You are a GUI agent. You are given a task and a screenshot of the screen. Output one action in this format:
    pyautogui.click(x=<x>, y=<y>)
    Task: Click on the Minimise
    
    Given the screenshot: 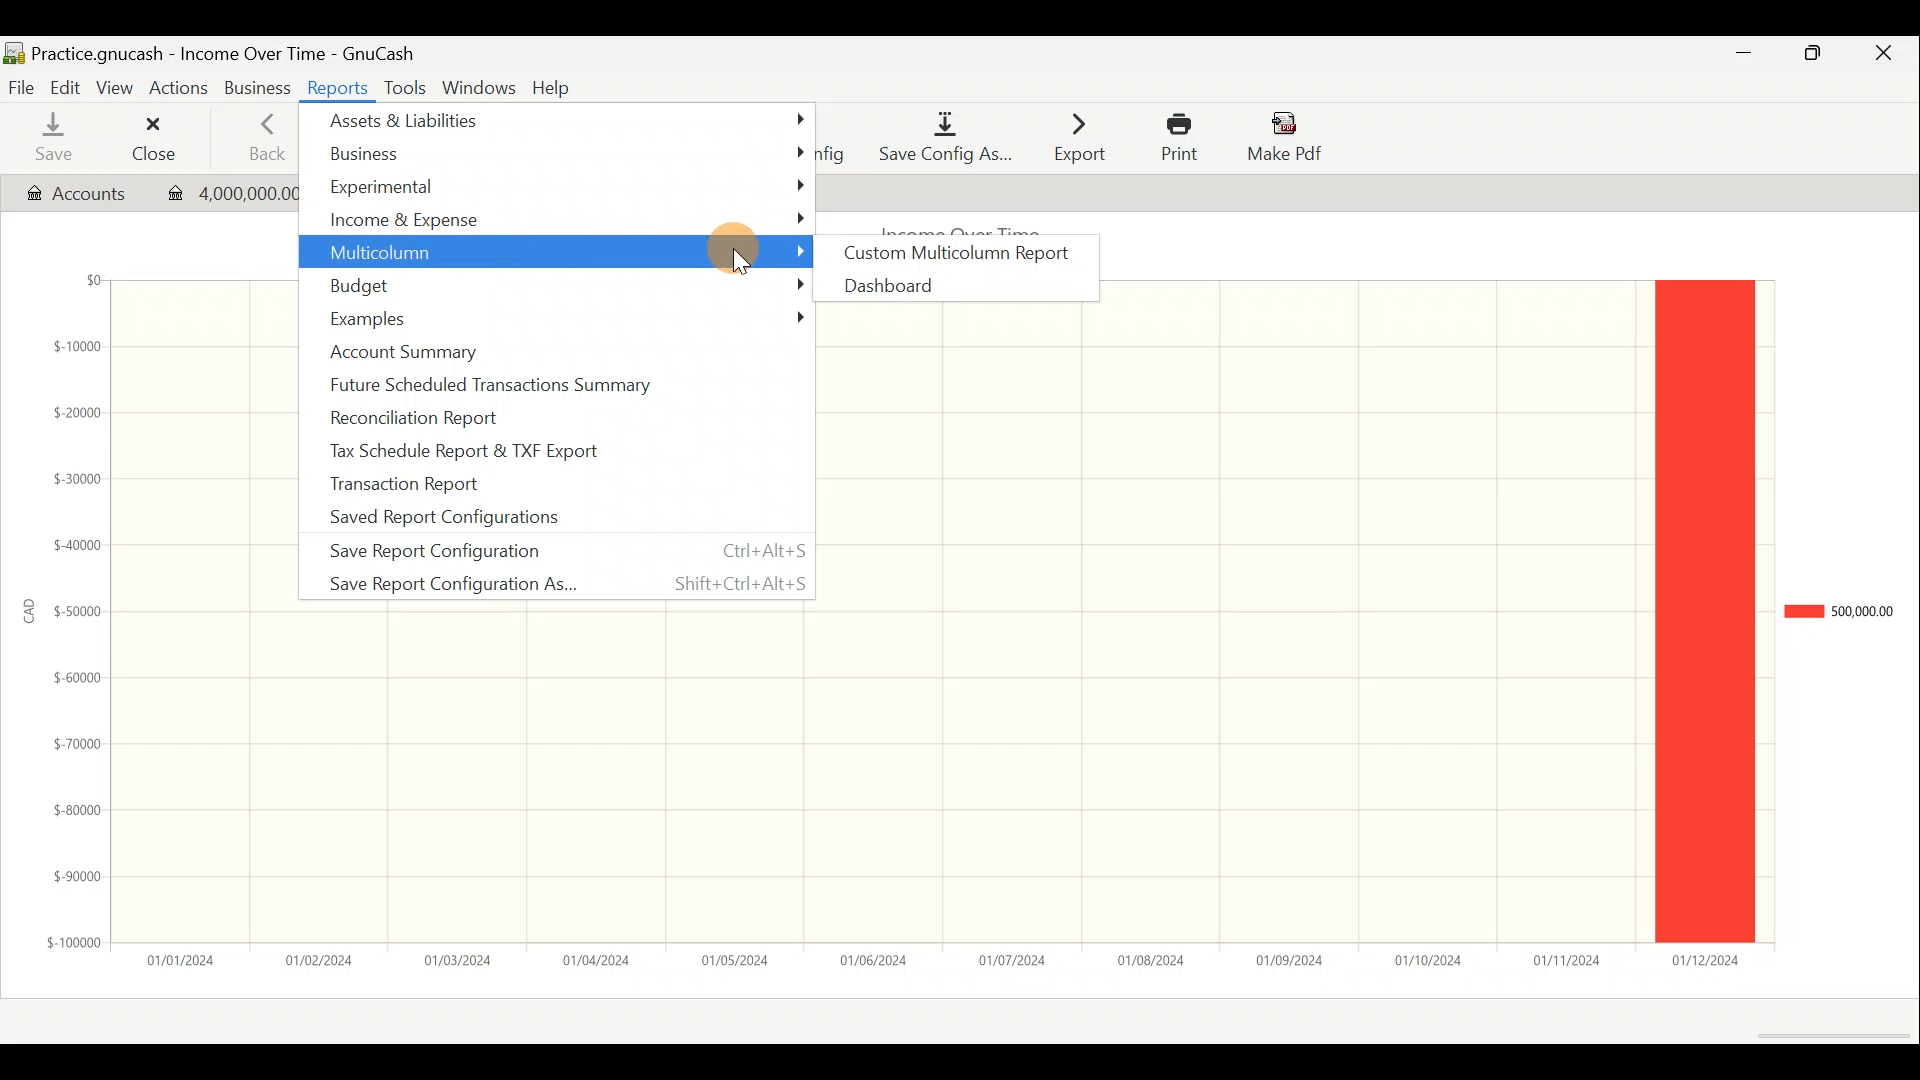 What is the action you would take?
    pyautogui.click(x=1749, y=53)
    